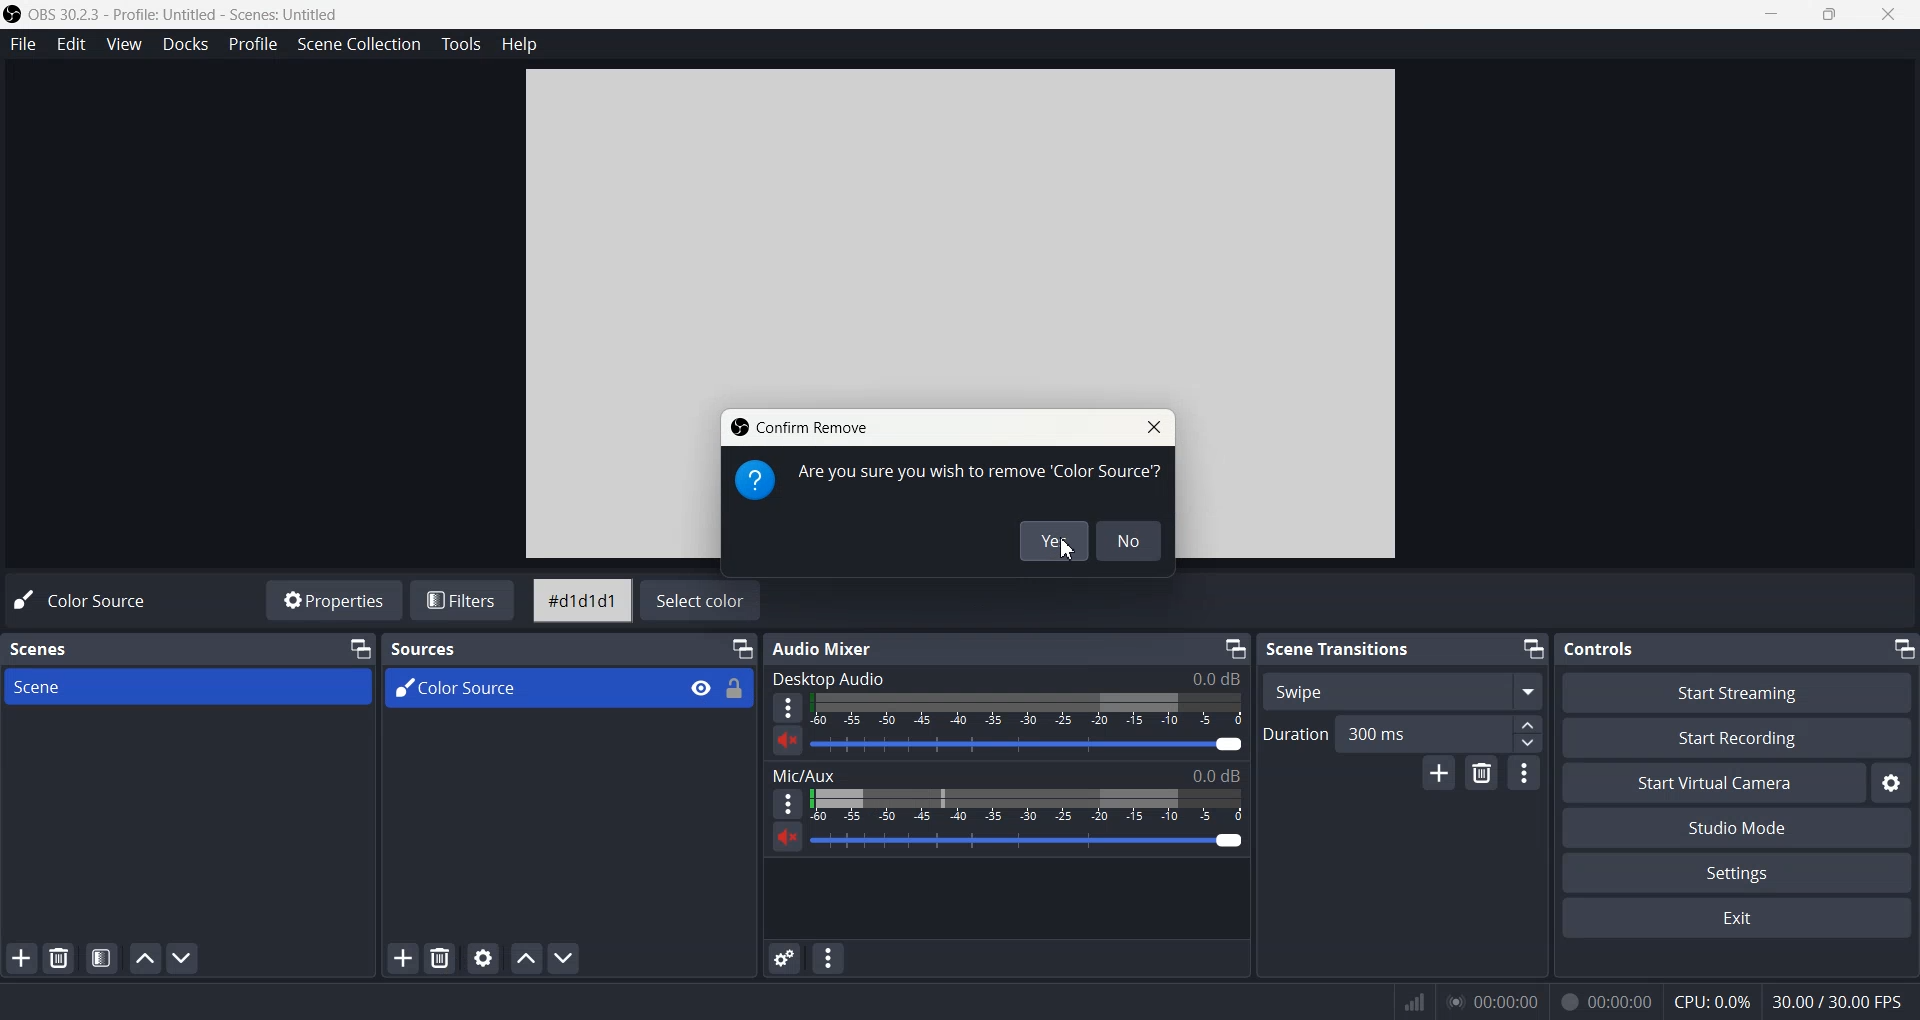  What do you see at coordinates (1028, 805) in the screenshot?
I see `Volume Adjuster` at bounding box center [1028, 805].